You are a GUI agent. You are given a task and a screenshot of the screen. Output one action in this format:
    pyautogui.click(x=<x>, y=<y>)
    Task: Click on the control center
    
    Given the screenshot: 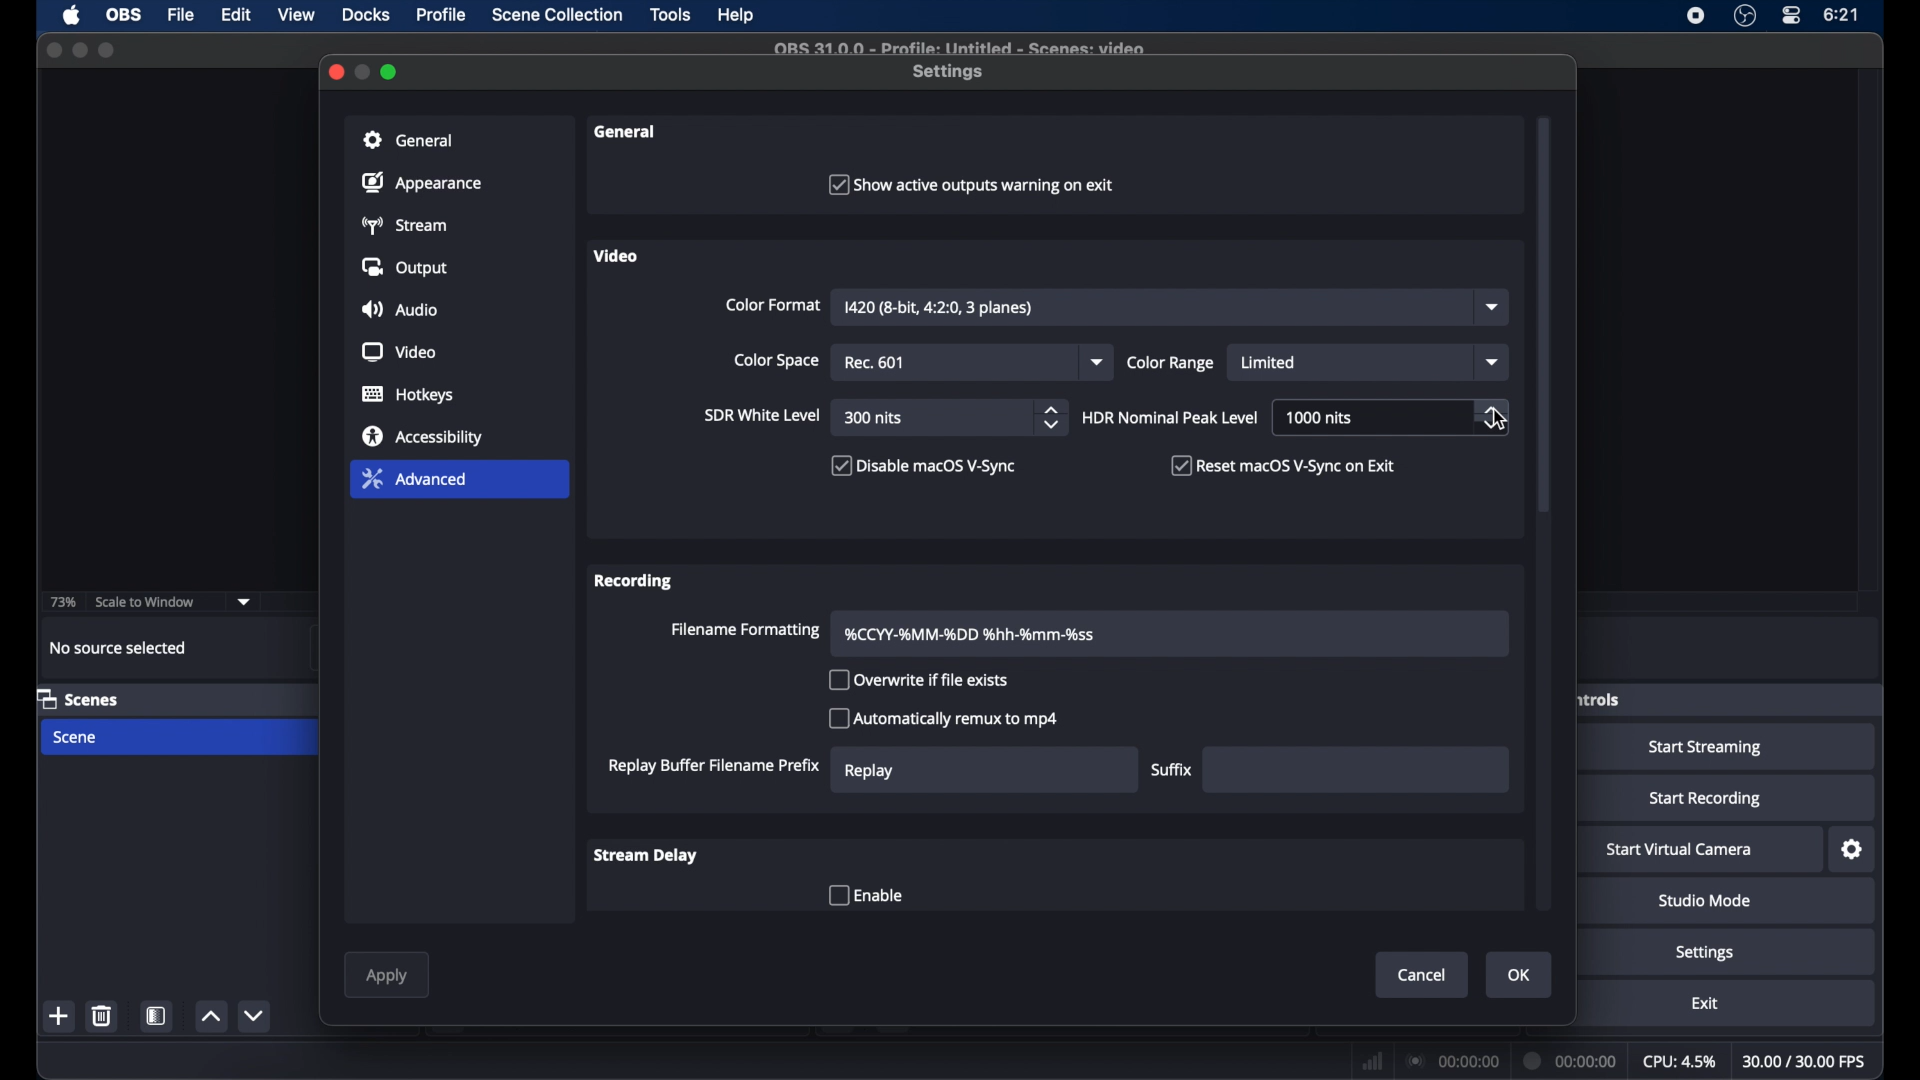 What is the action you would take?
    pyautogui.click(x=1790, y=16)
    